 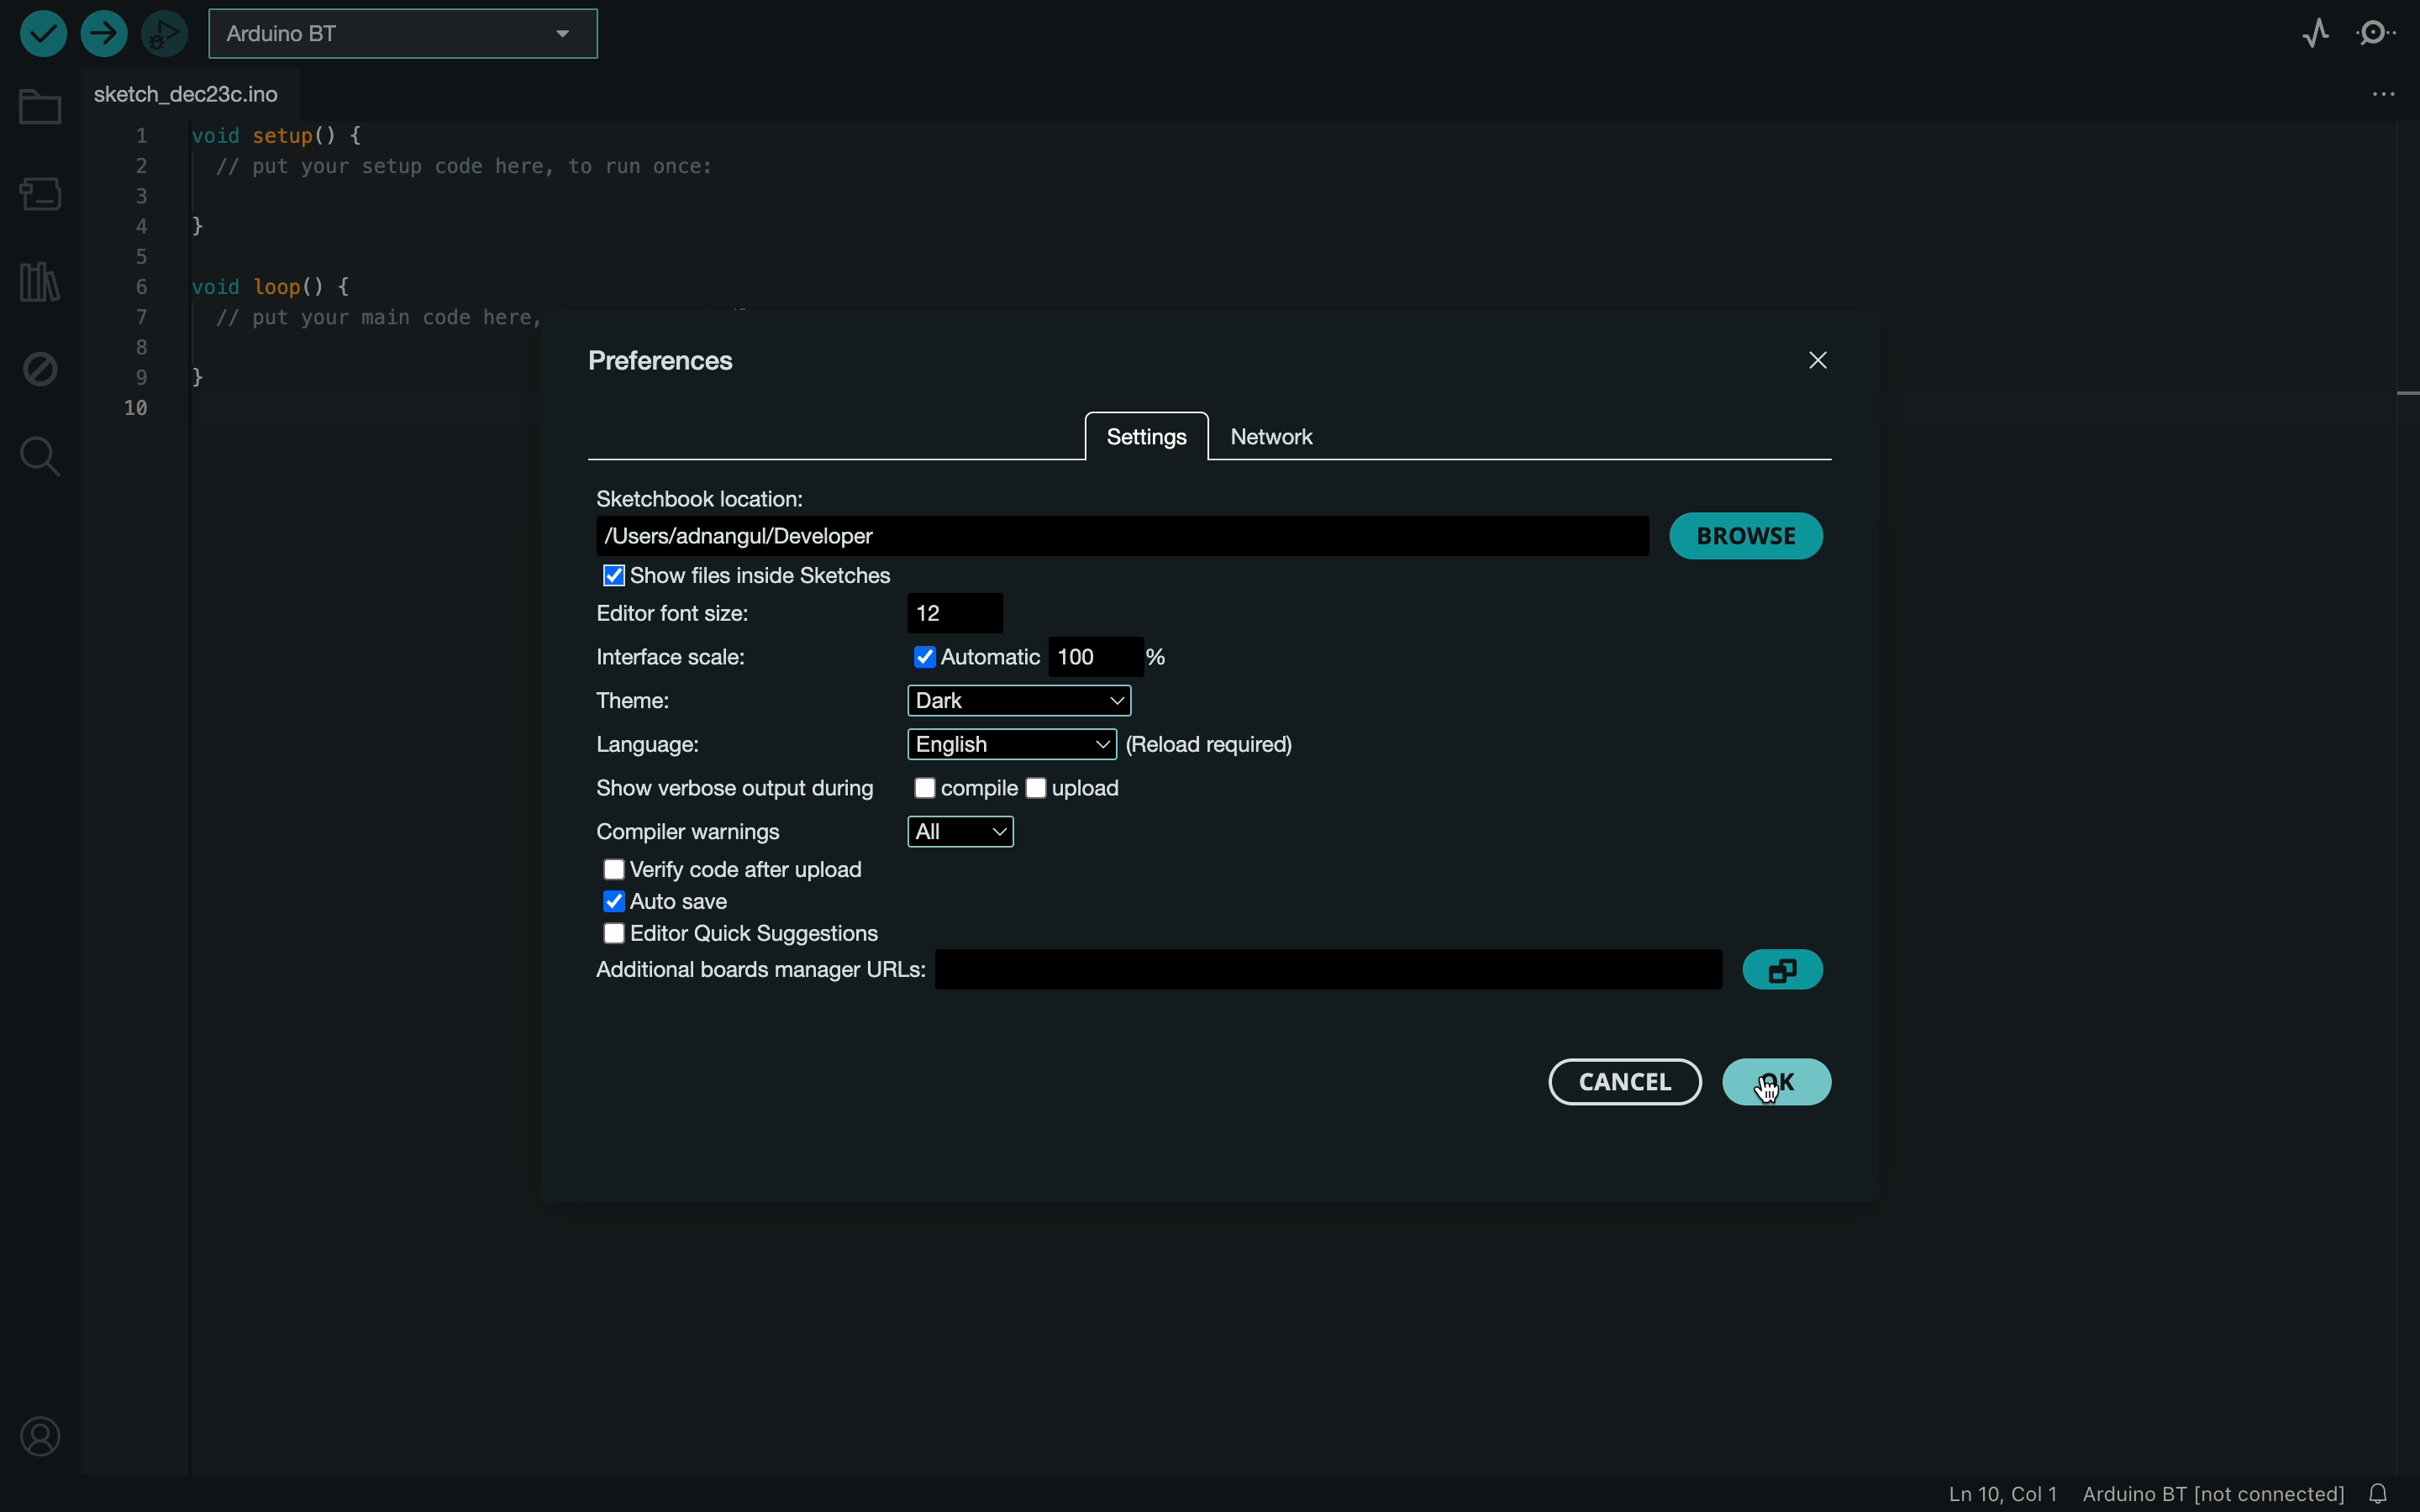 I want to click on debugger, so click(x=168, y=35).